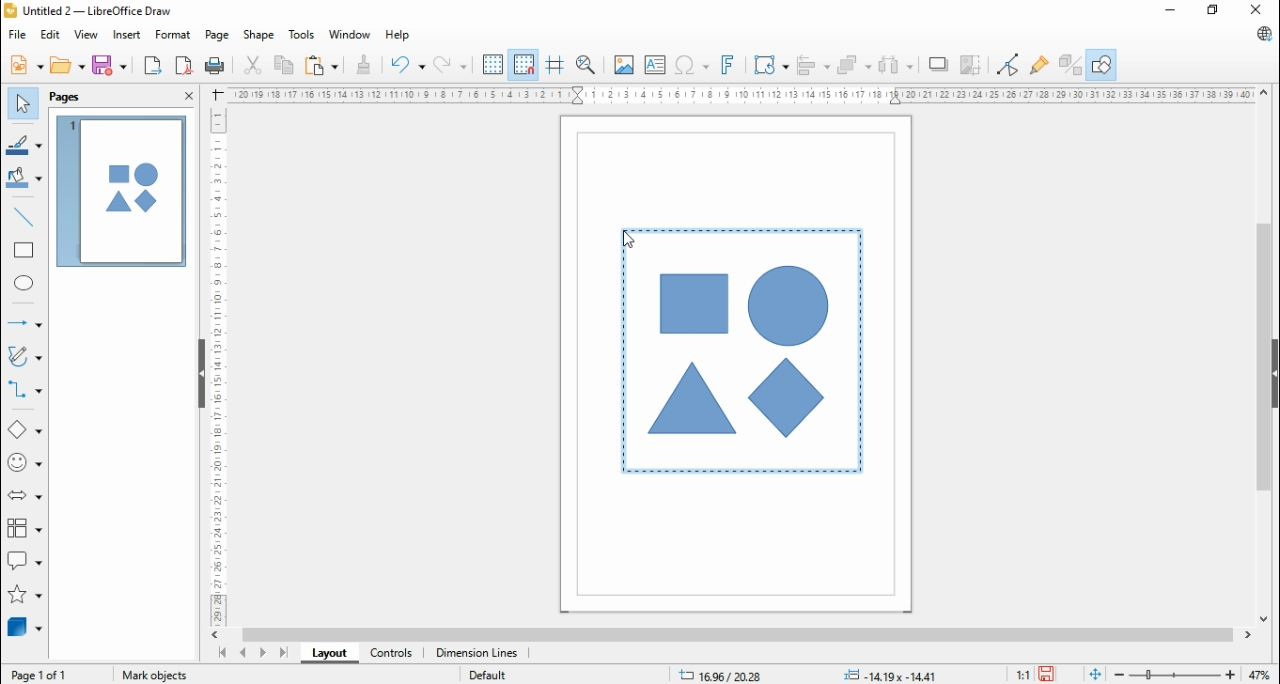  What do you see at coordinates (27, 65) in the screenshot?
I see `new` at bounding box center [27, 65].